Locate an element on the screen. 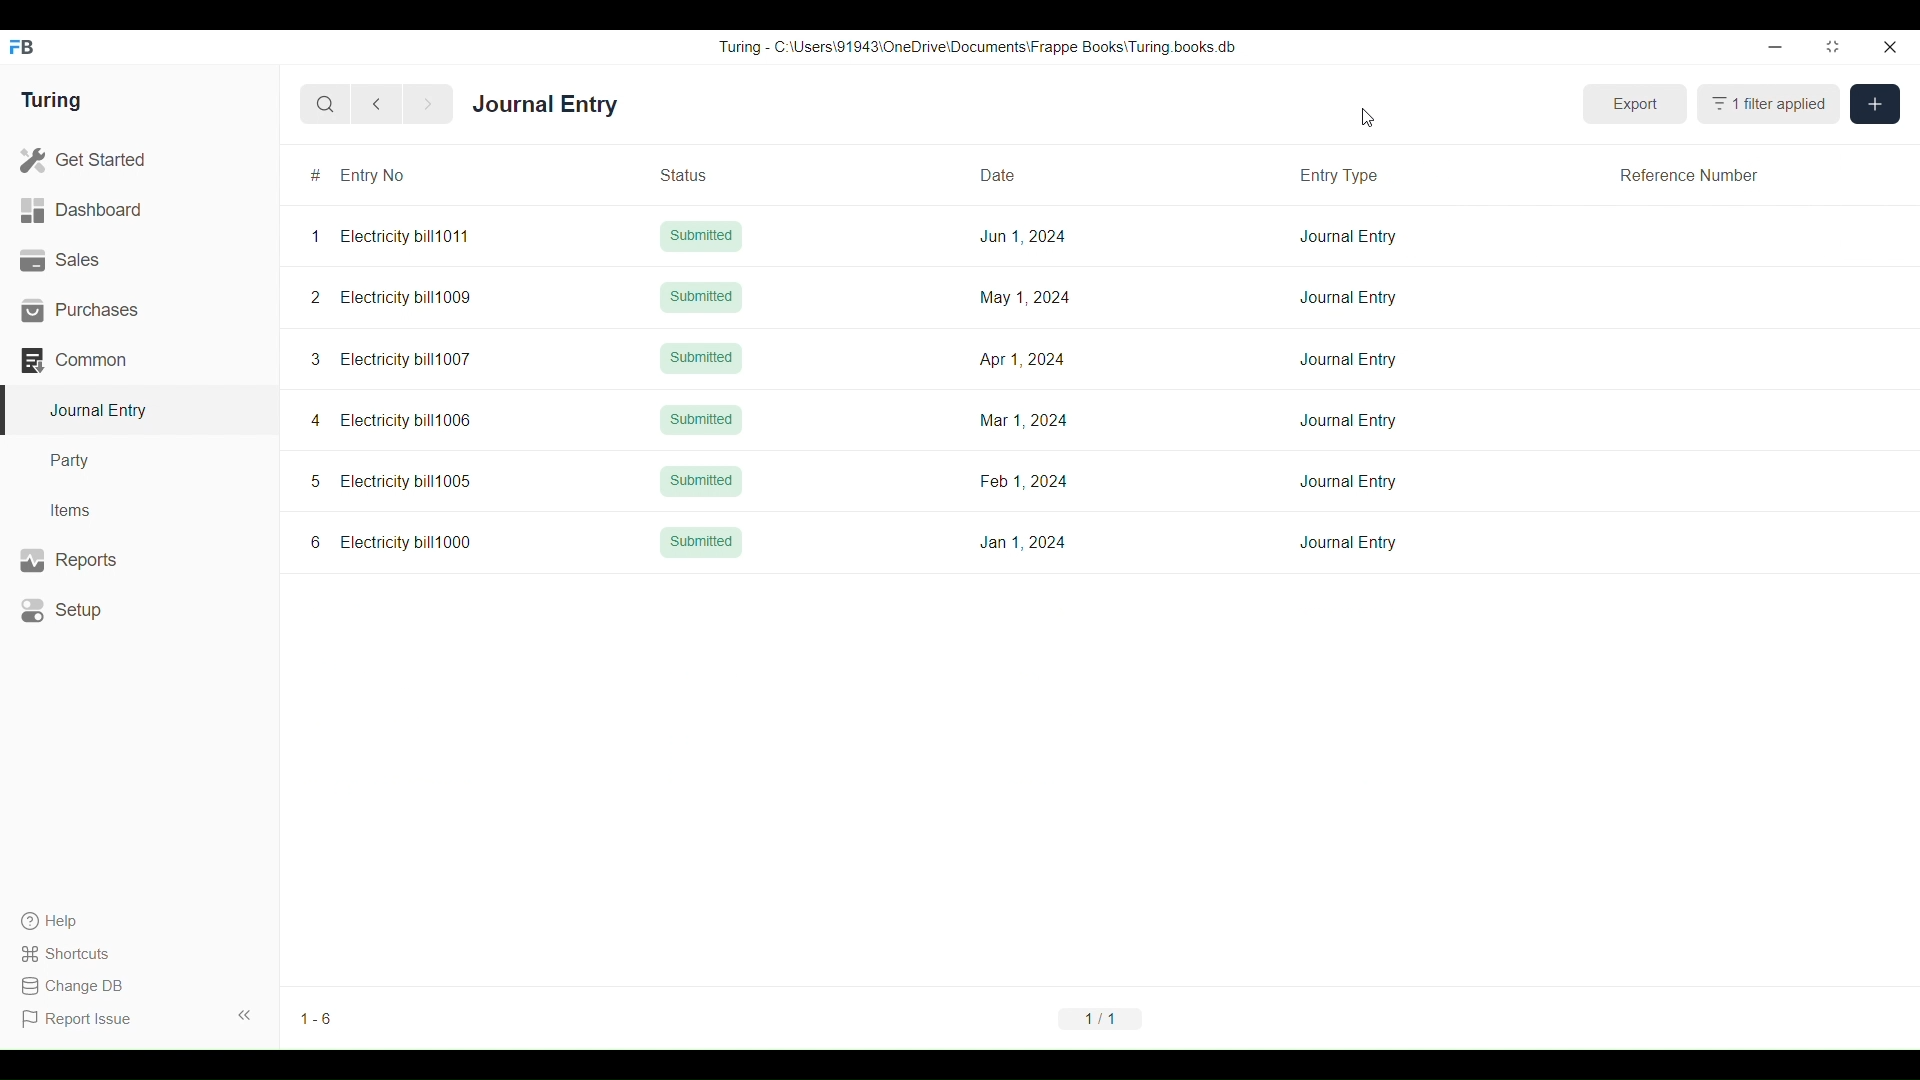 The width and height of the screenshot is (1920, 1080). Party is located at coordinates (139, 461).